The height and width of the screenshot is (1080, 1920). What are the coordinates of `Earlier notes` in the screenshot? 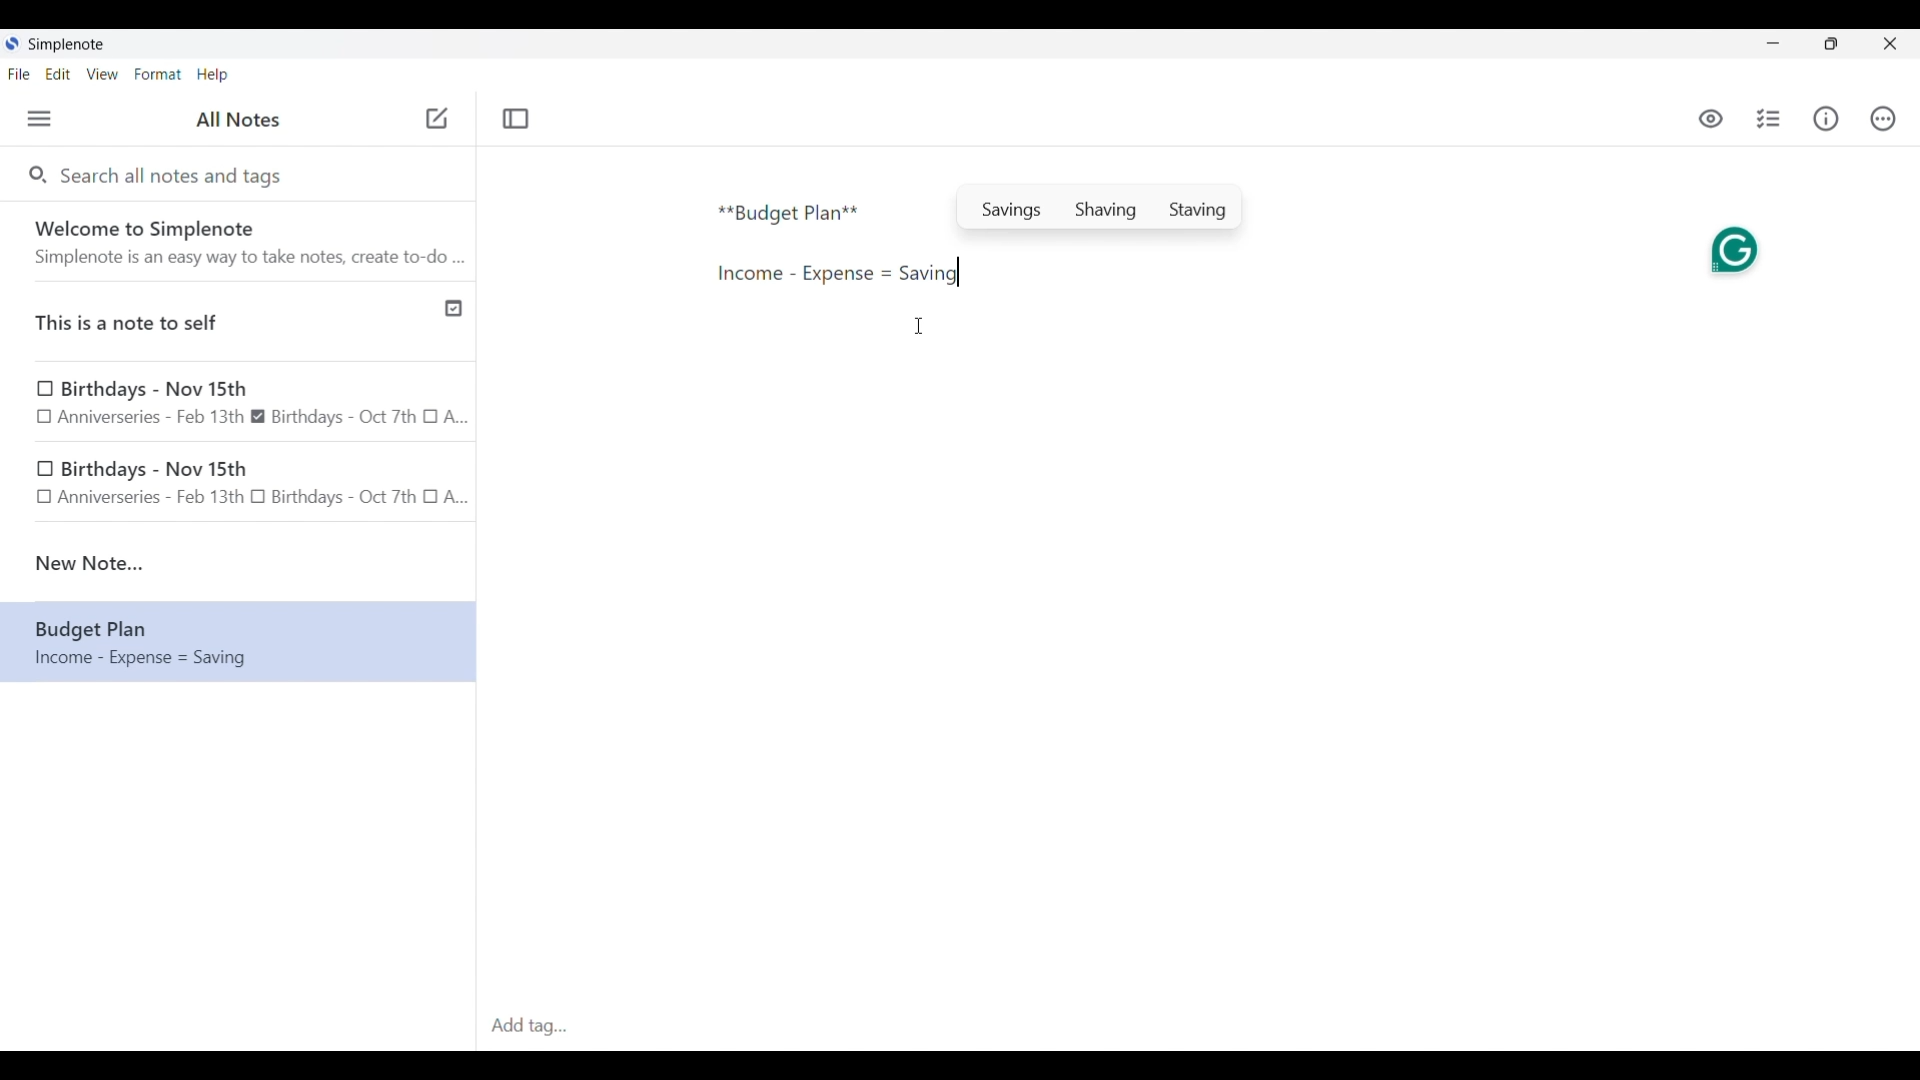 It's located at (239, 401).